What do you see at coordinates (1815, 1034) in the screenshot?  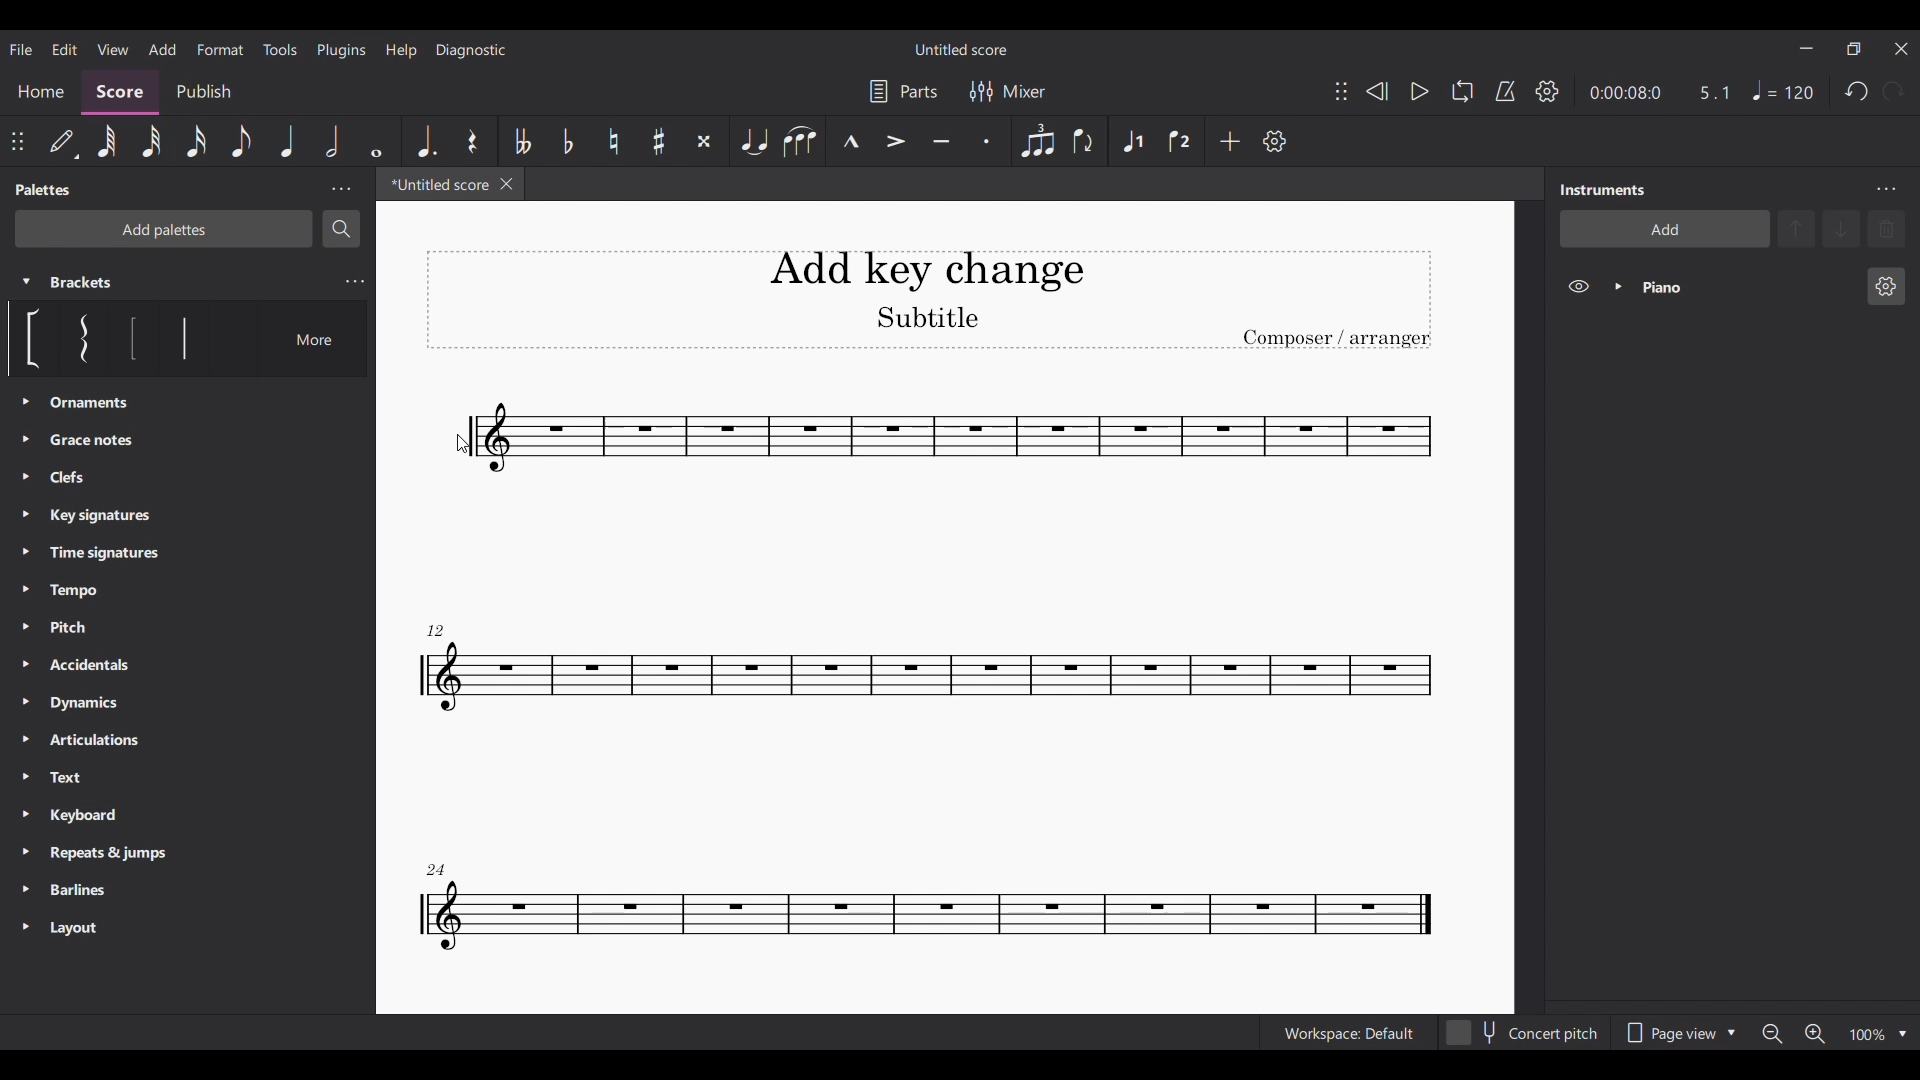 I see `Zoom in` at bounding box center [1815, 1034].